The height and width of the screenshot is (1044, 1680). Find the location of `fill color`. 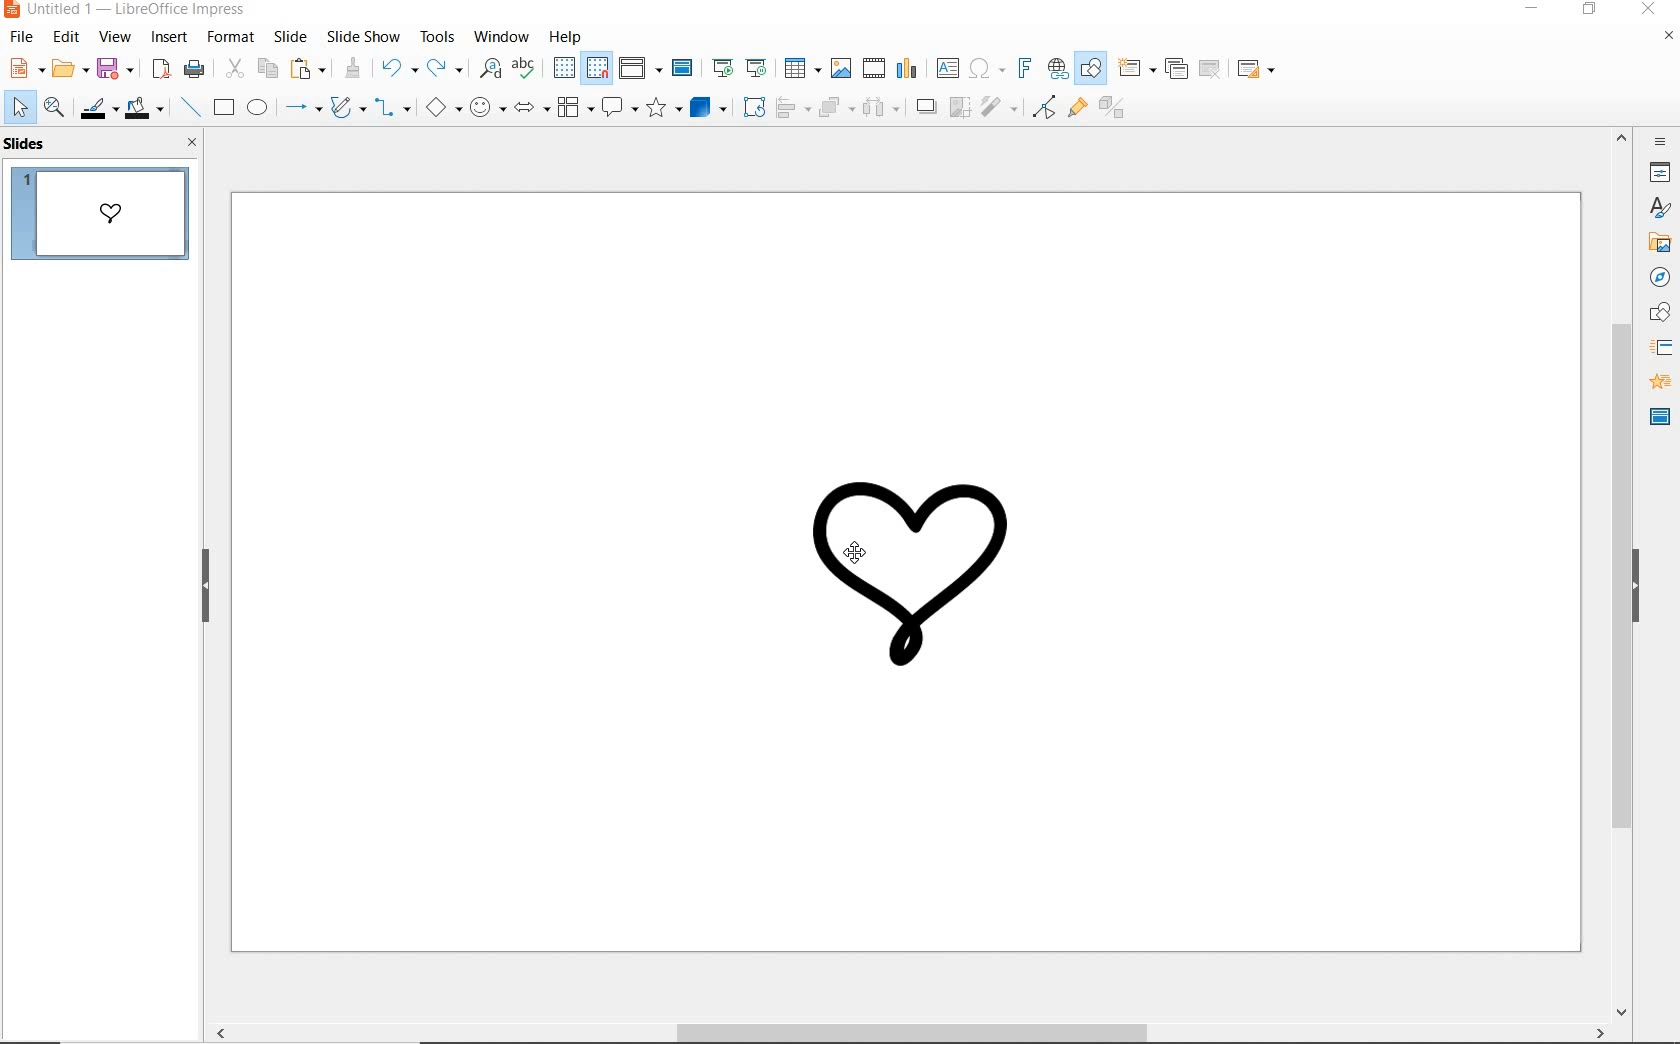

fill color is located at coordinates (144, 107).